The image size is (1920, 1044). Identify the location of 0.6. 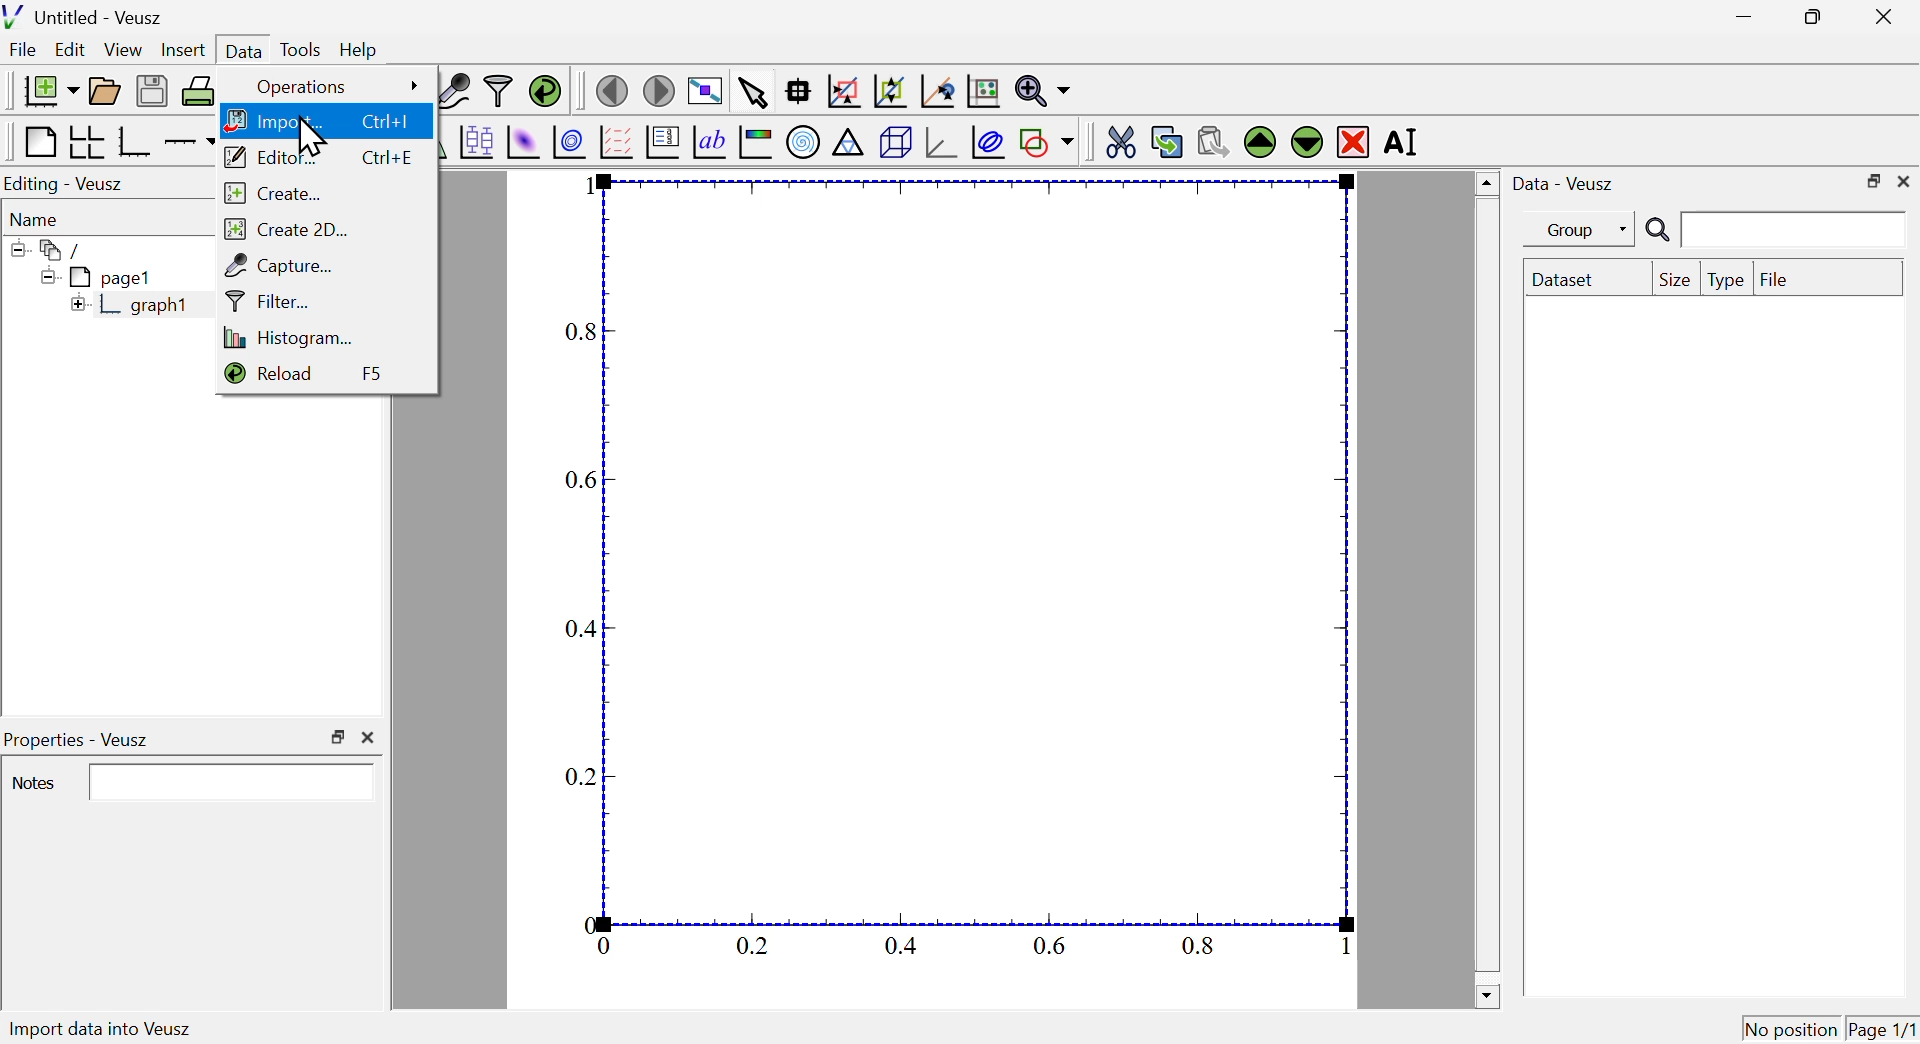
(579, 479).